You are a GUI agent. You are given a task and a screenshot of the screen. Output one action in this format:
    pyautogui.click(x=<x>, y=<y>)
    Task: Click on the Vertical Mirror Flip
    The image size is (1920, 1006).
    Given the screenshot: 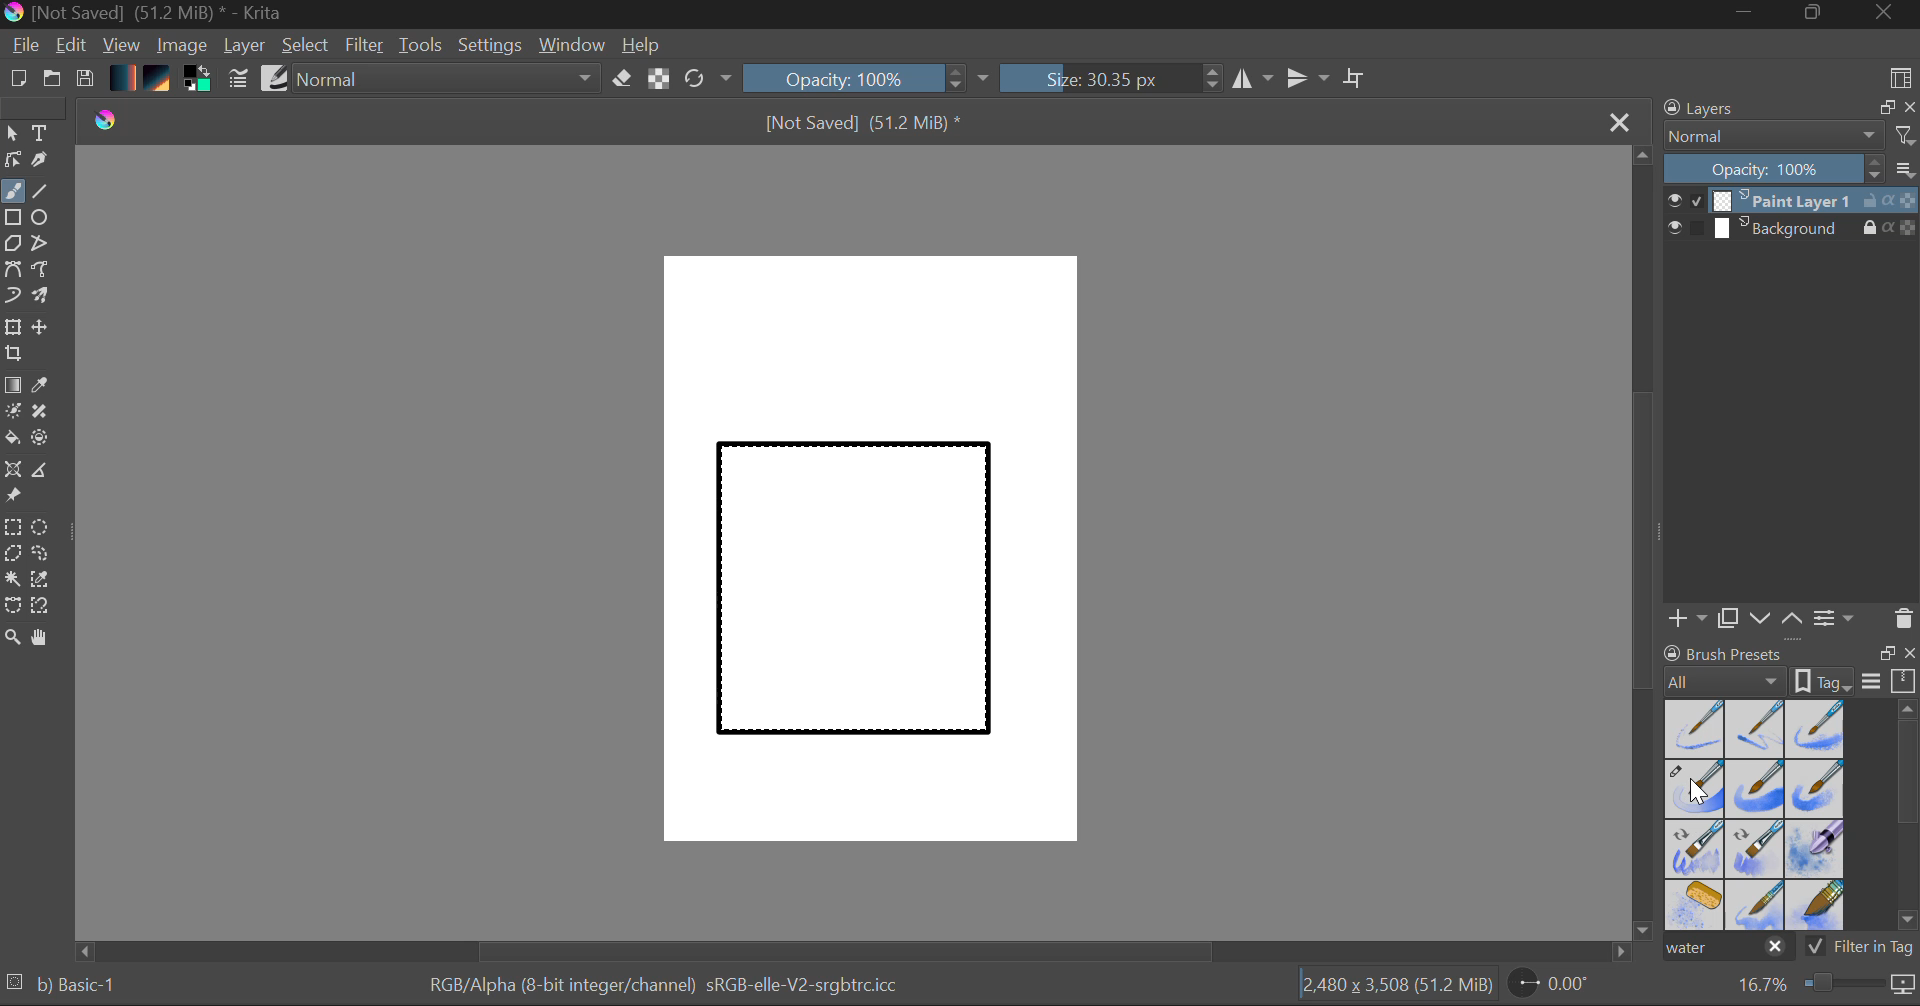 What is the action you would take?
    pyautogui.click(x=1252, y=79)
    